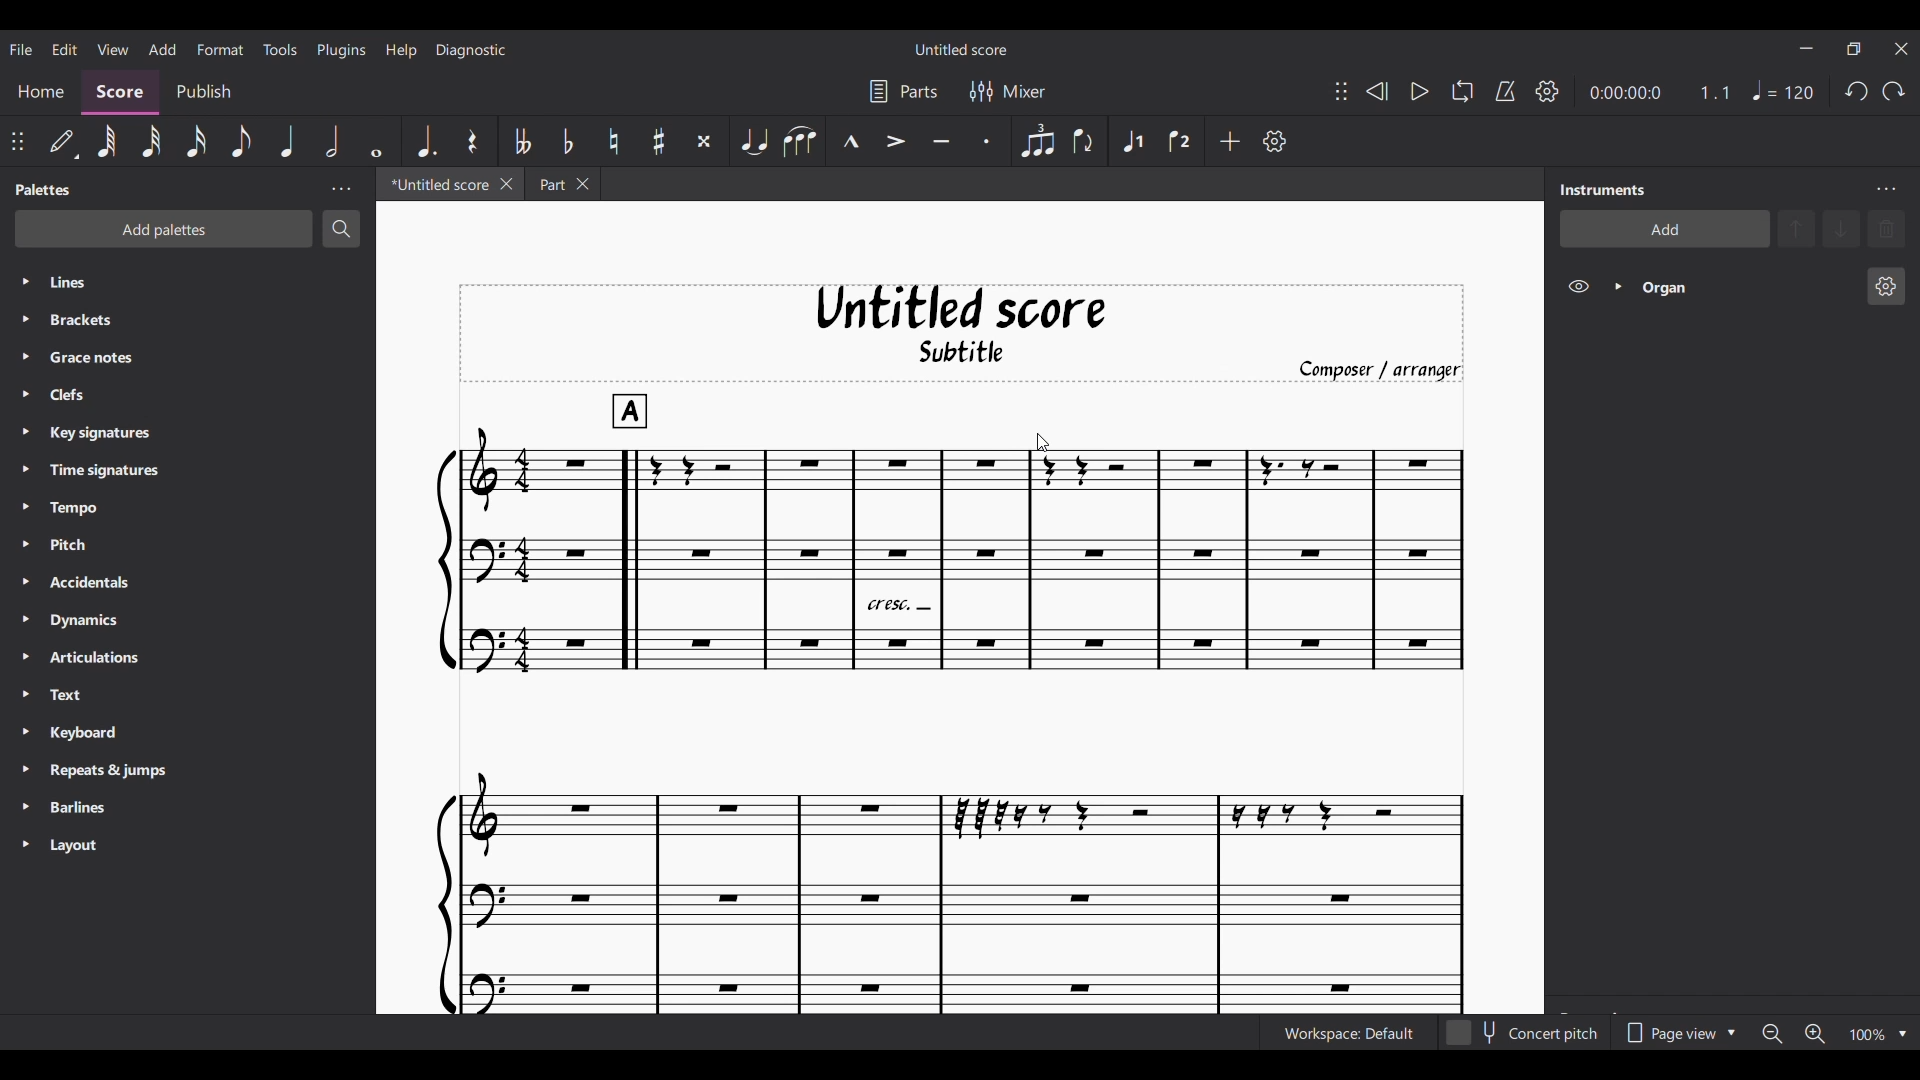  What do you see at coordinates (523, 141) in the screenshot?
I see `Toggle double flat` at bounding box center [523, 141].